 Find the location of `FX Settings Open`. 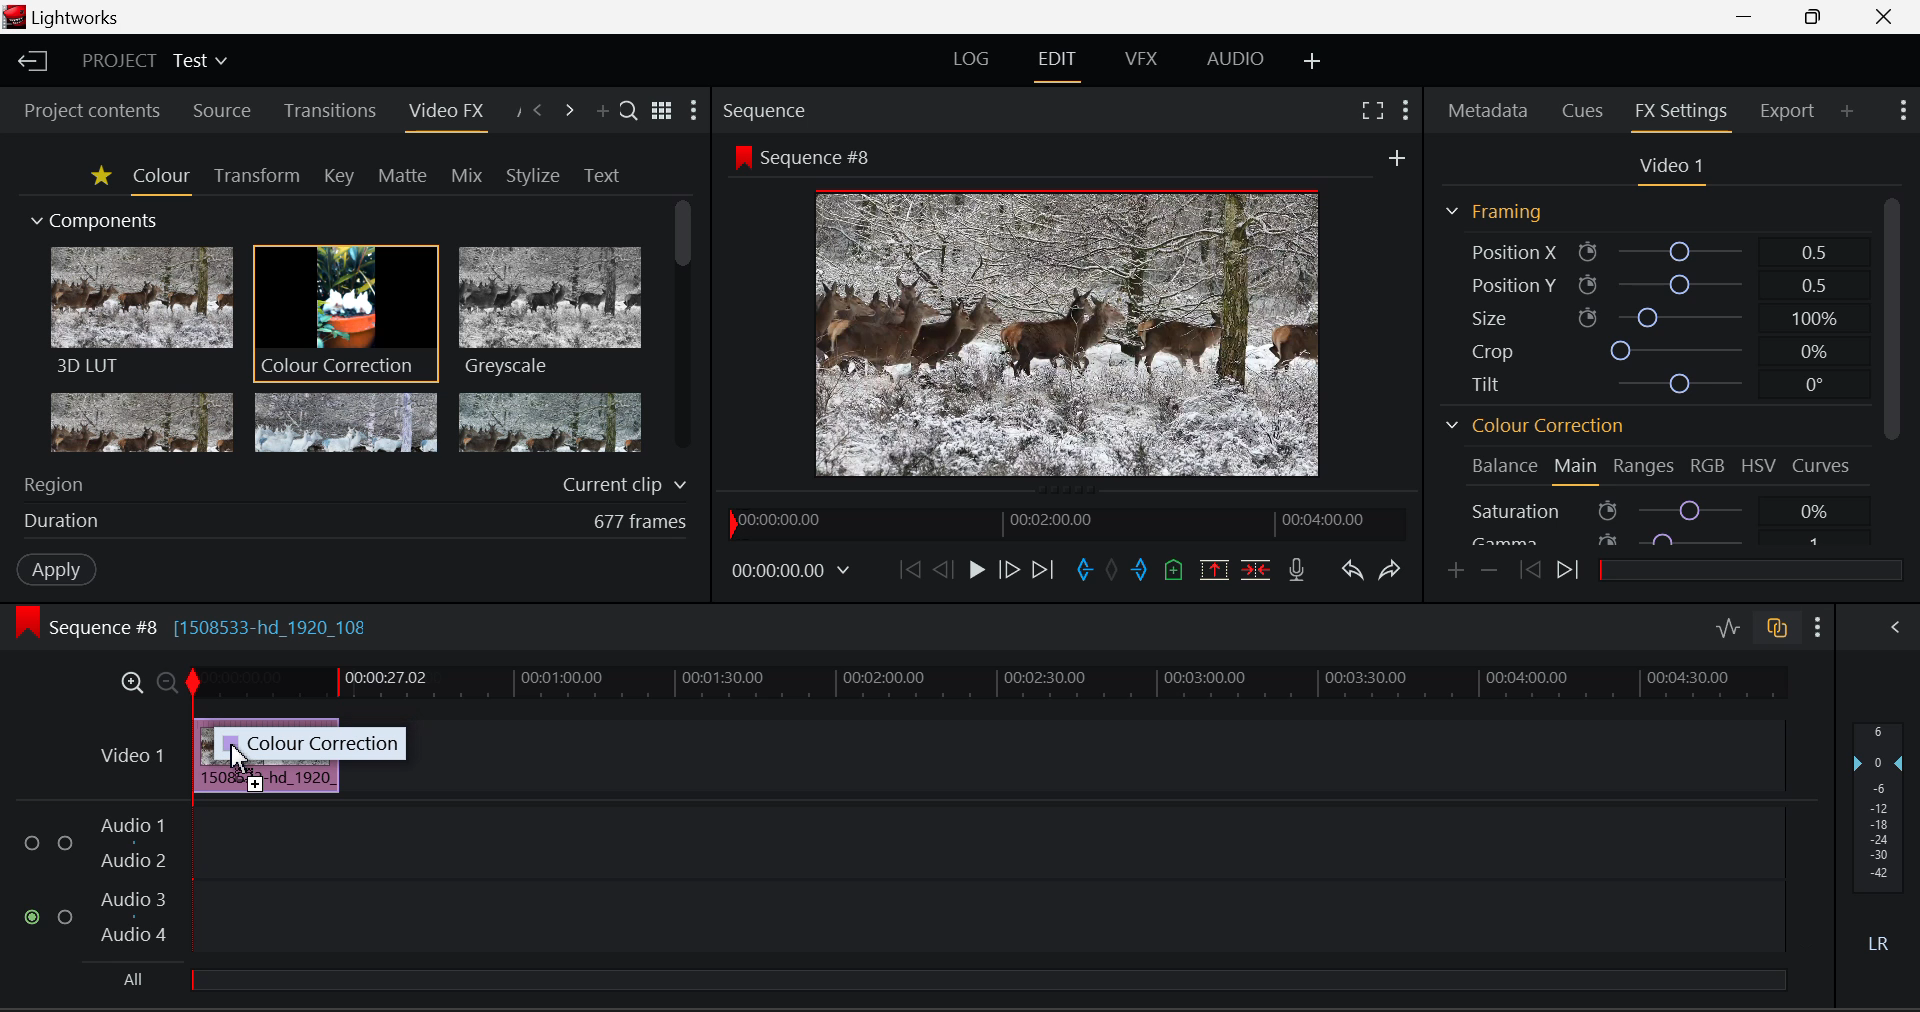

FX Settings Open is located at coordinates (1680, 113).